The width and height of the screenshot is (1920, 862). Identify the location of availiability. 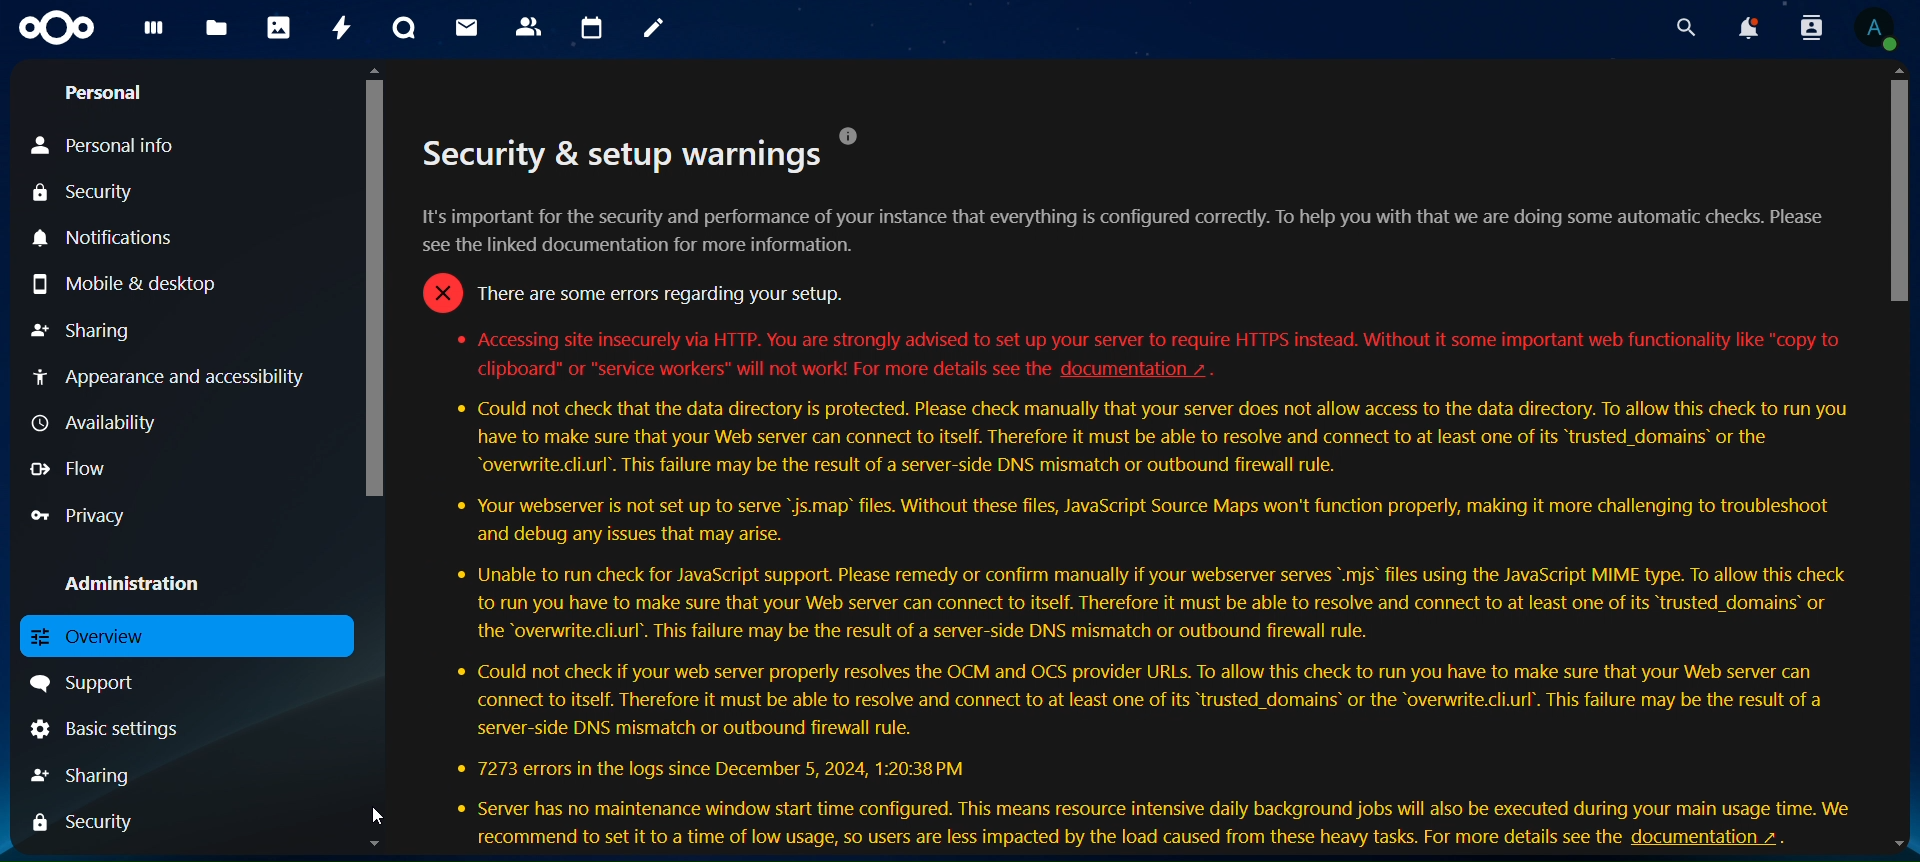
(101, 424).